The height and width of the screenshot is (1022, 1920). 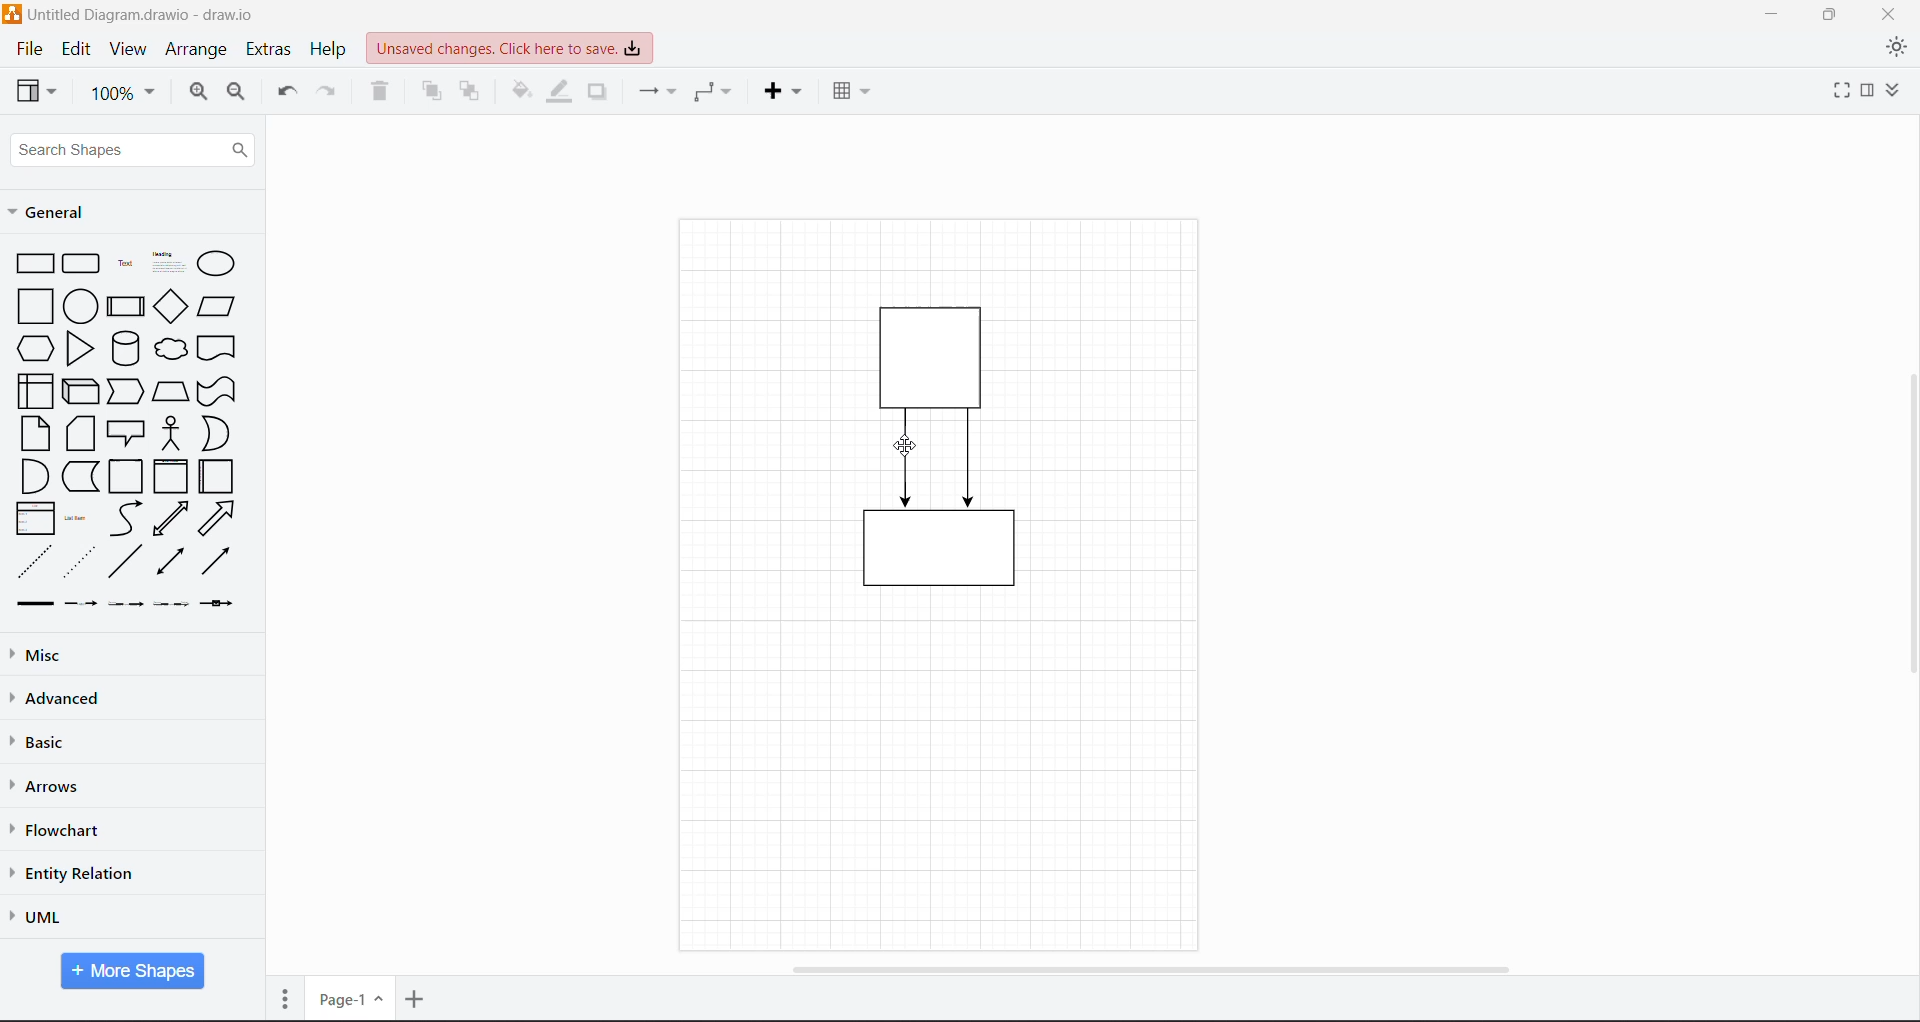 What do you see at coordinates (217, 306) in the screenshot?
I see `Parallelogram` at bounding box center [217, 306].